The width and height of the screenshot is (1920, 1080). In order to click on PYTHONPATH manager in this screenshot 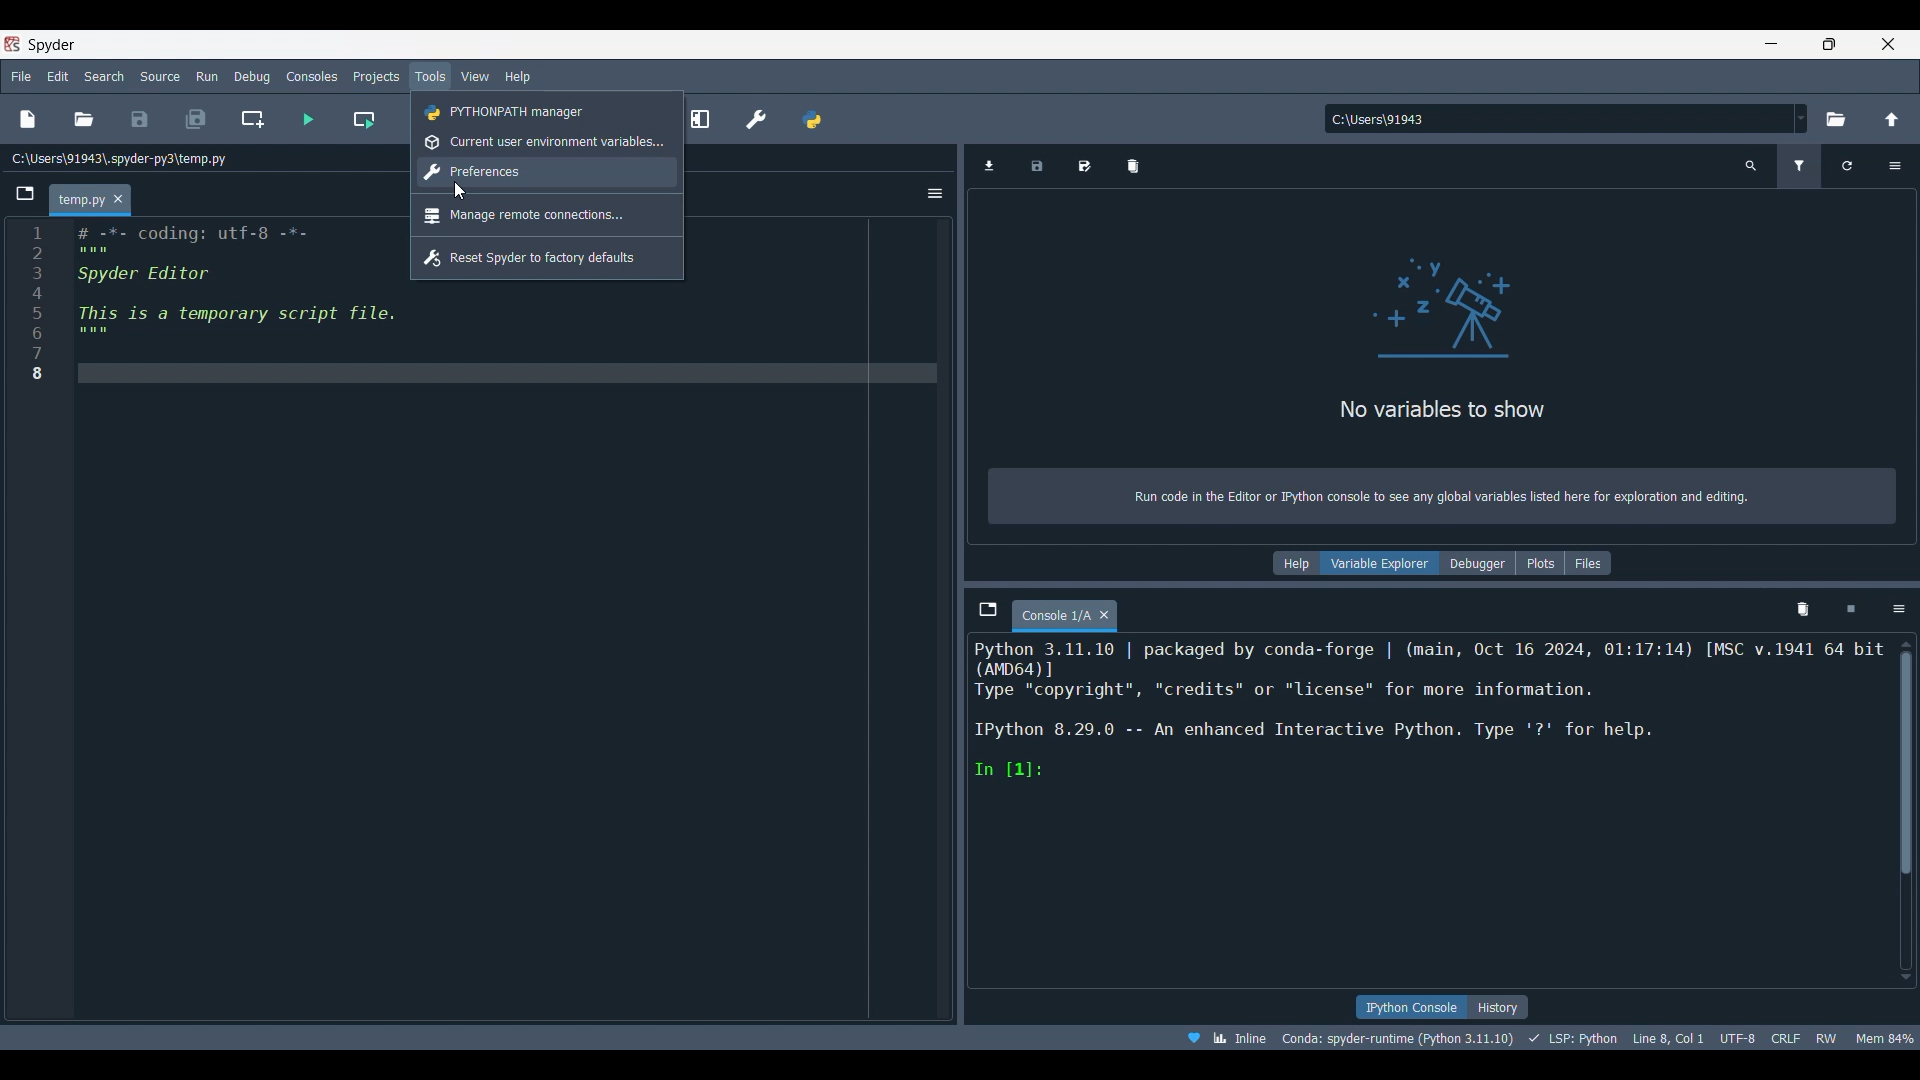, I will do `click(547, 111)`.